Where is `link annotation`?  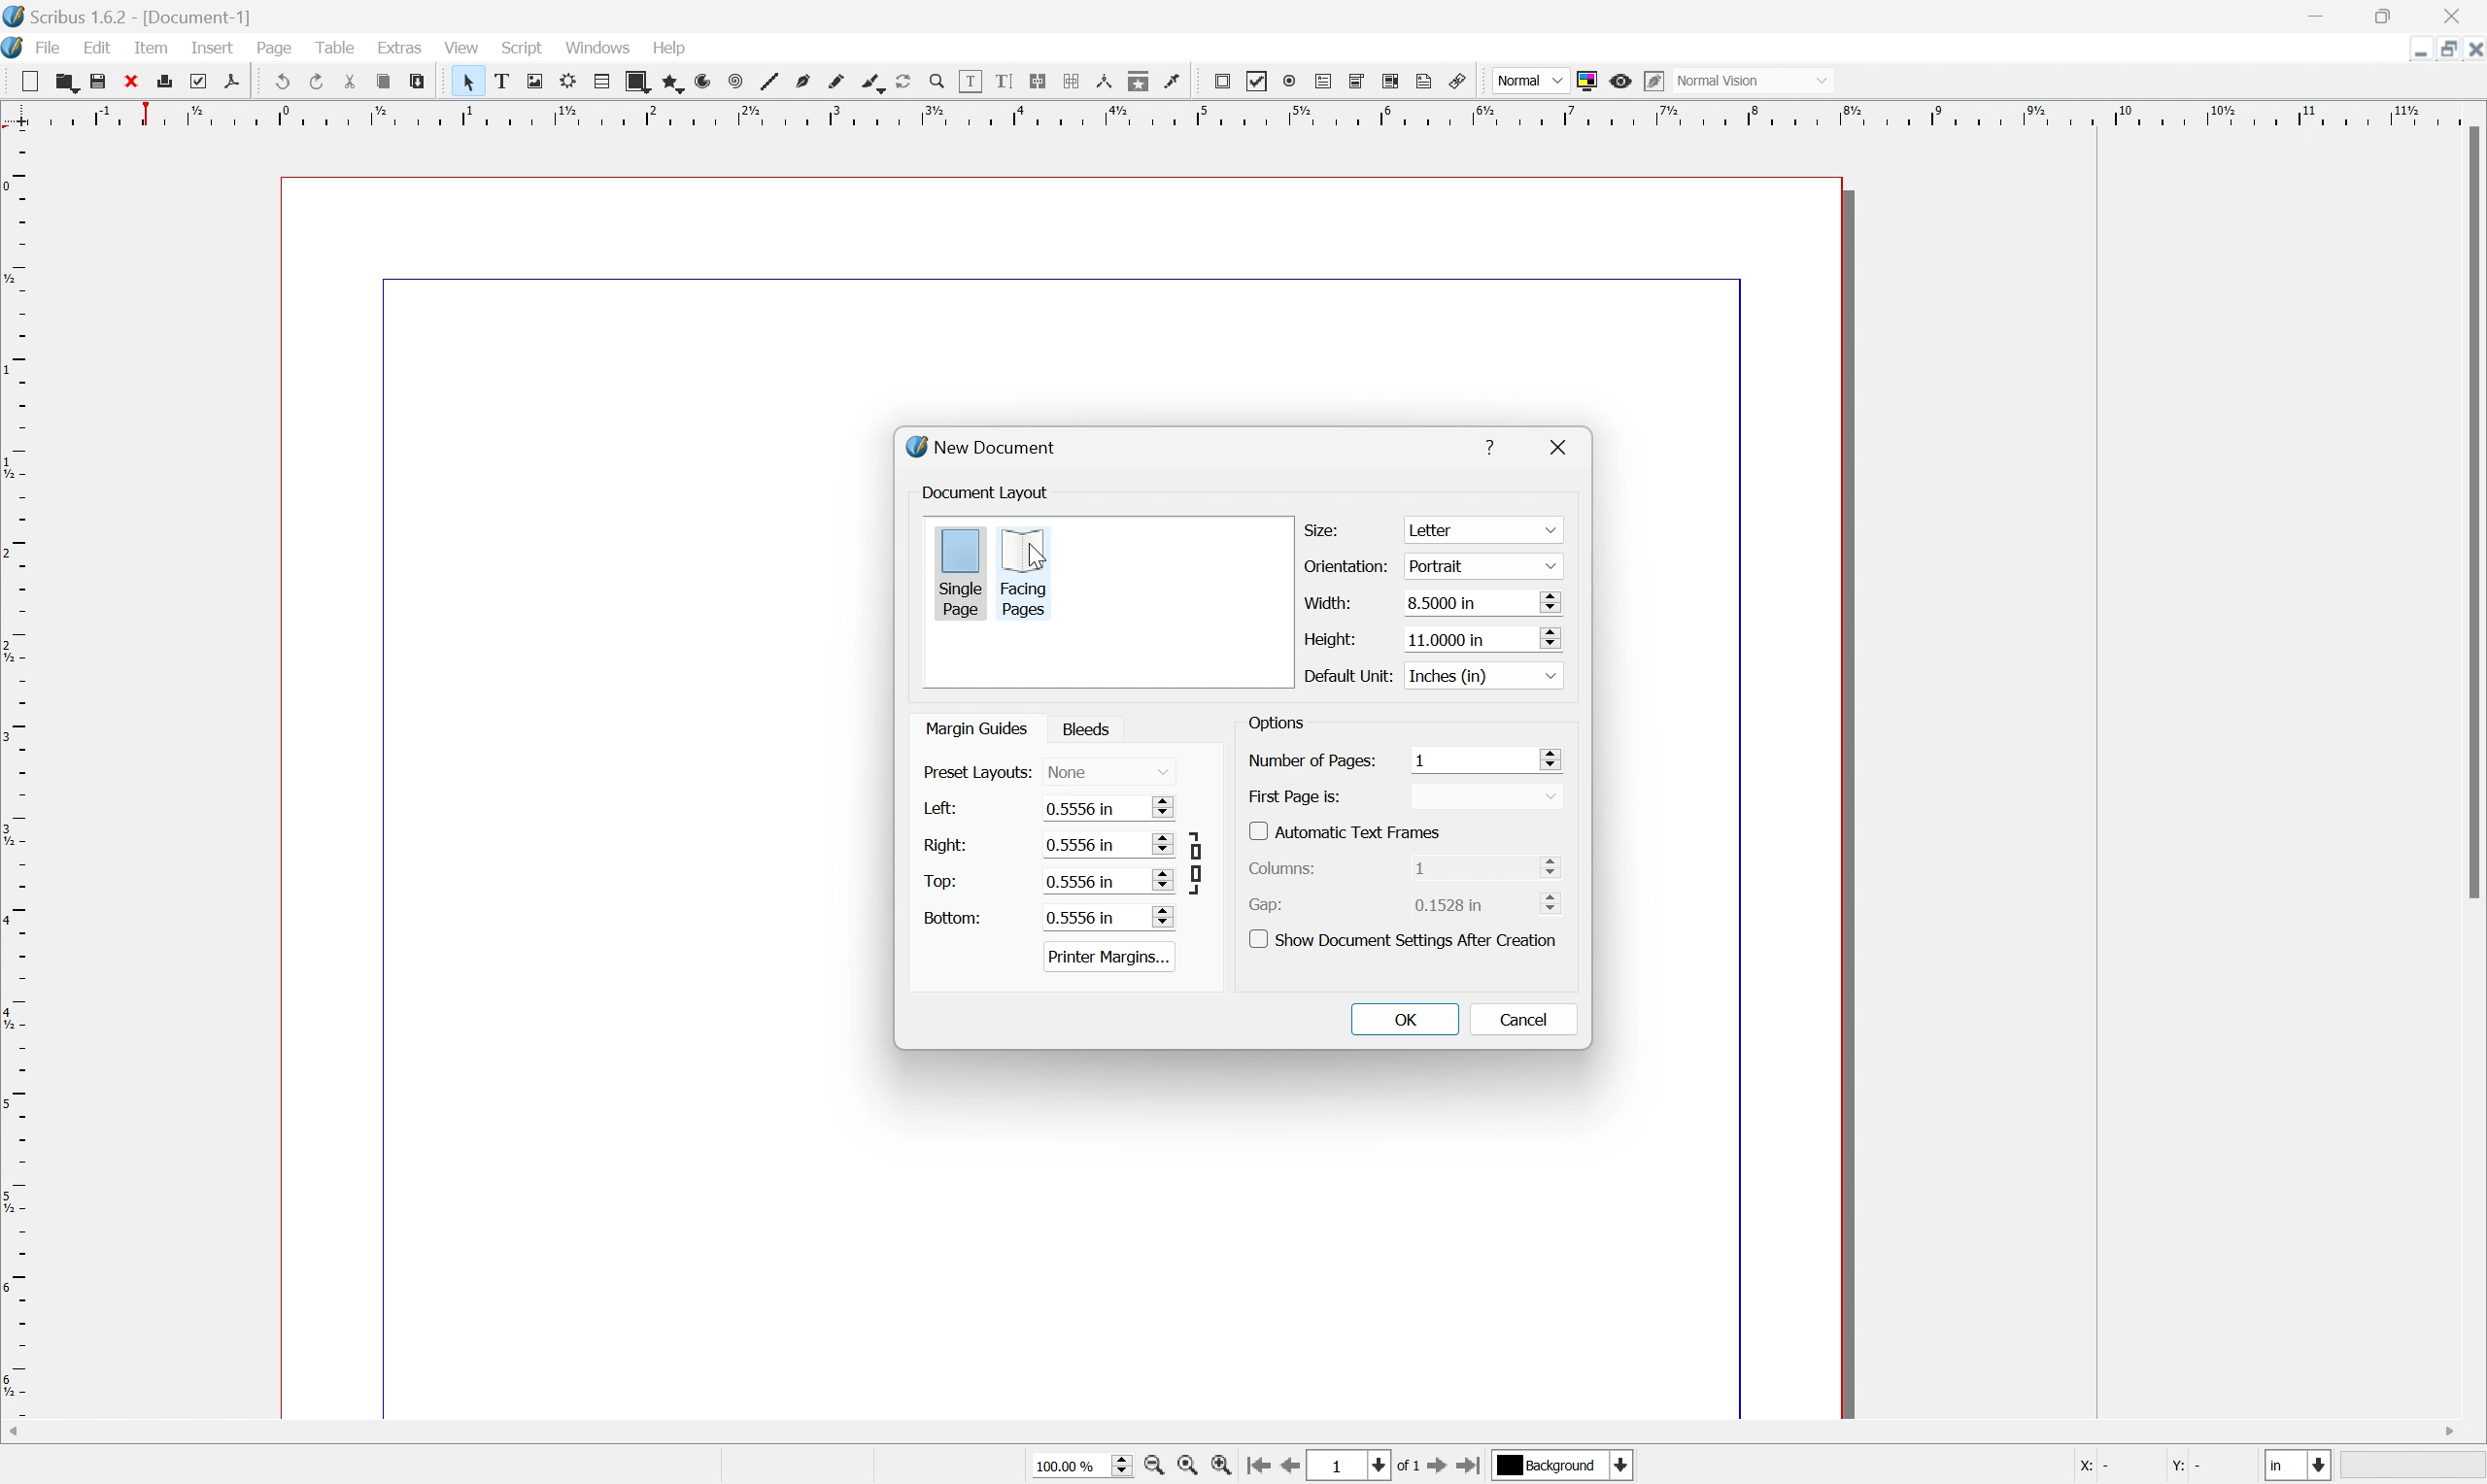 link annotation is located at coordinates (1462, 80).